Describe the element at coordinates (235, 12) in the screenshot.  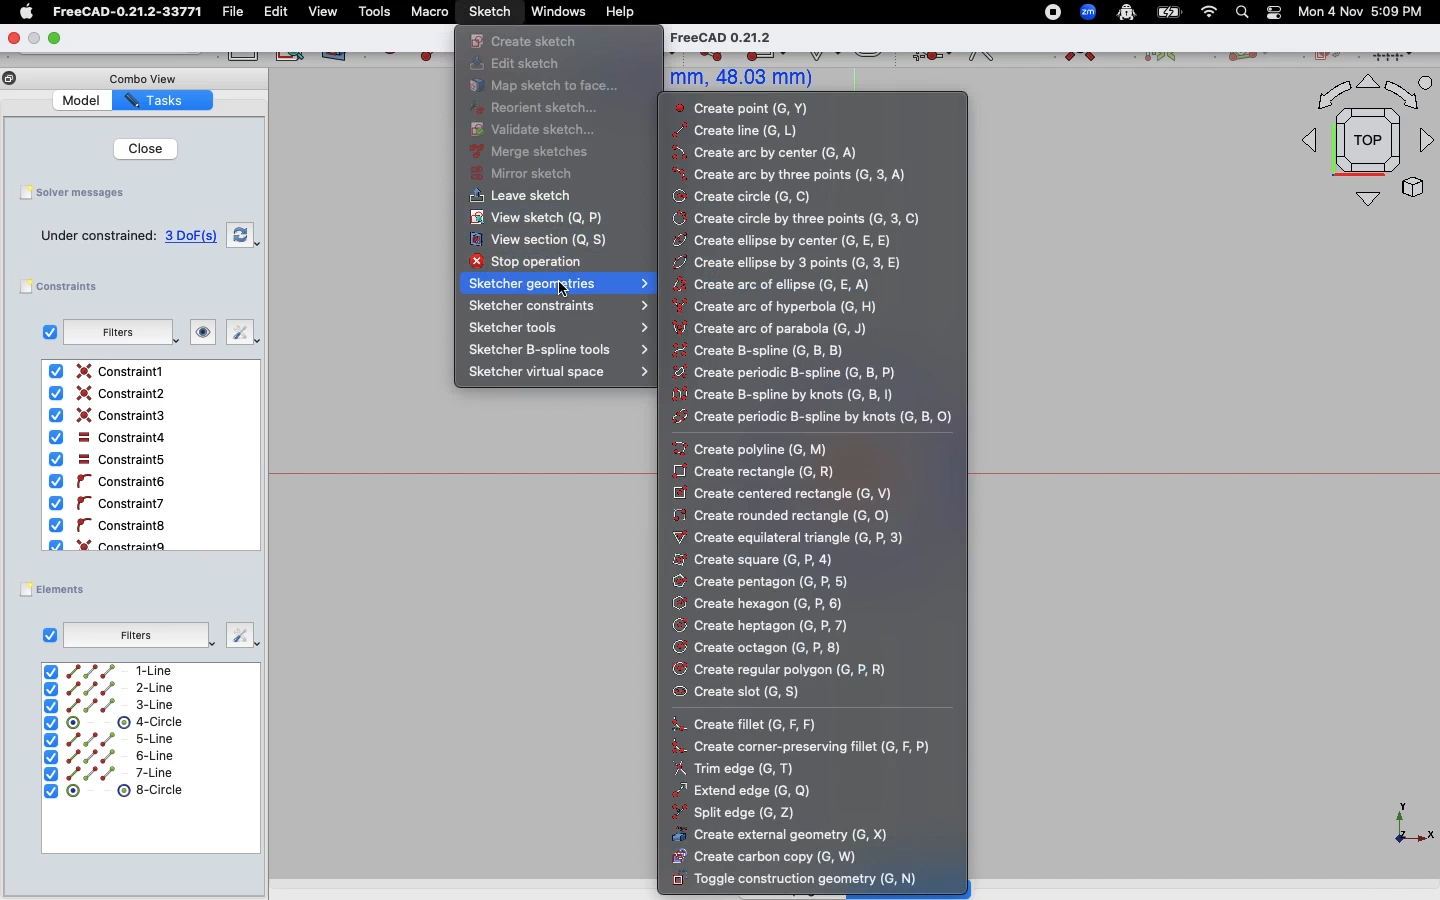
I see `File` at that location.